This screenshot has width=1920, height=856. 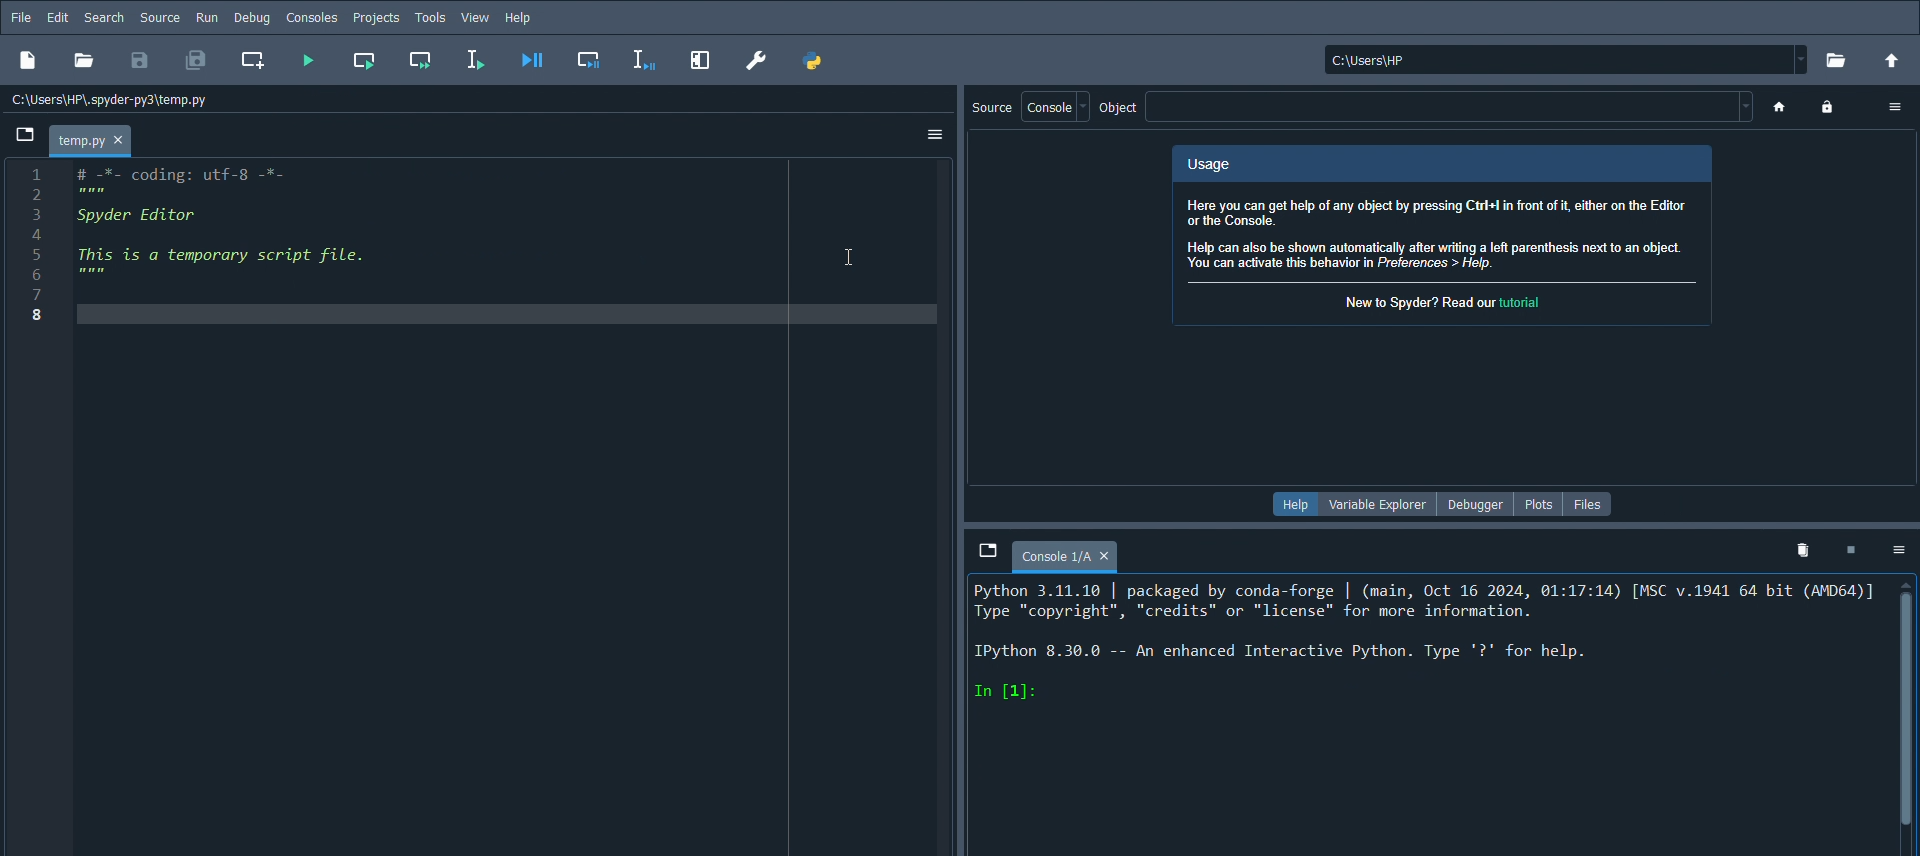 I want to click on Remove all variables from namespace, so click(x=1801, y=550).